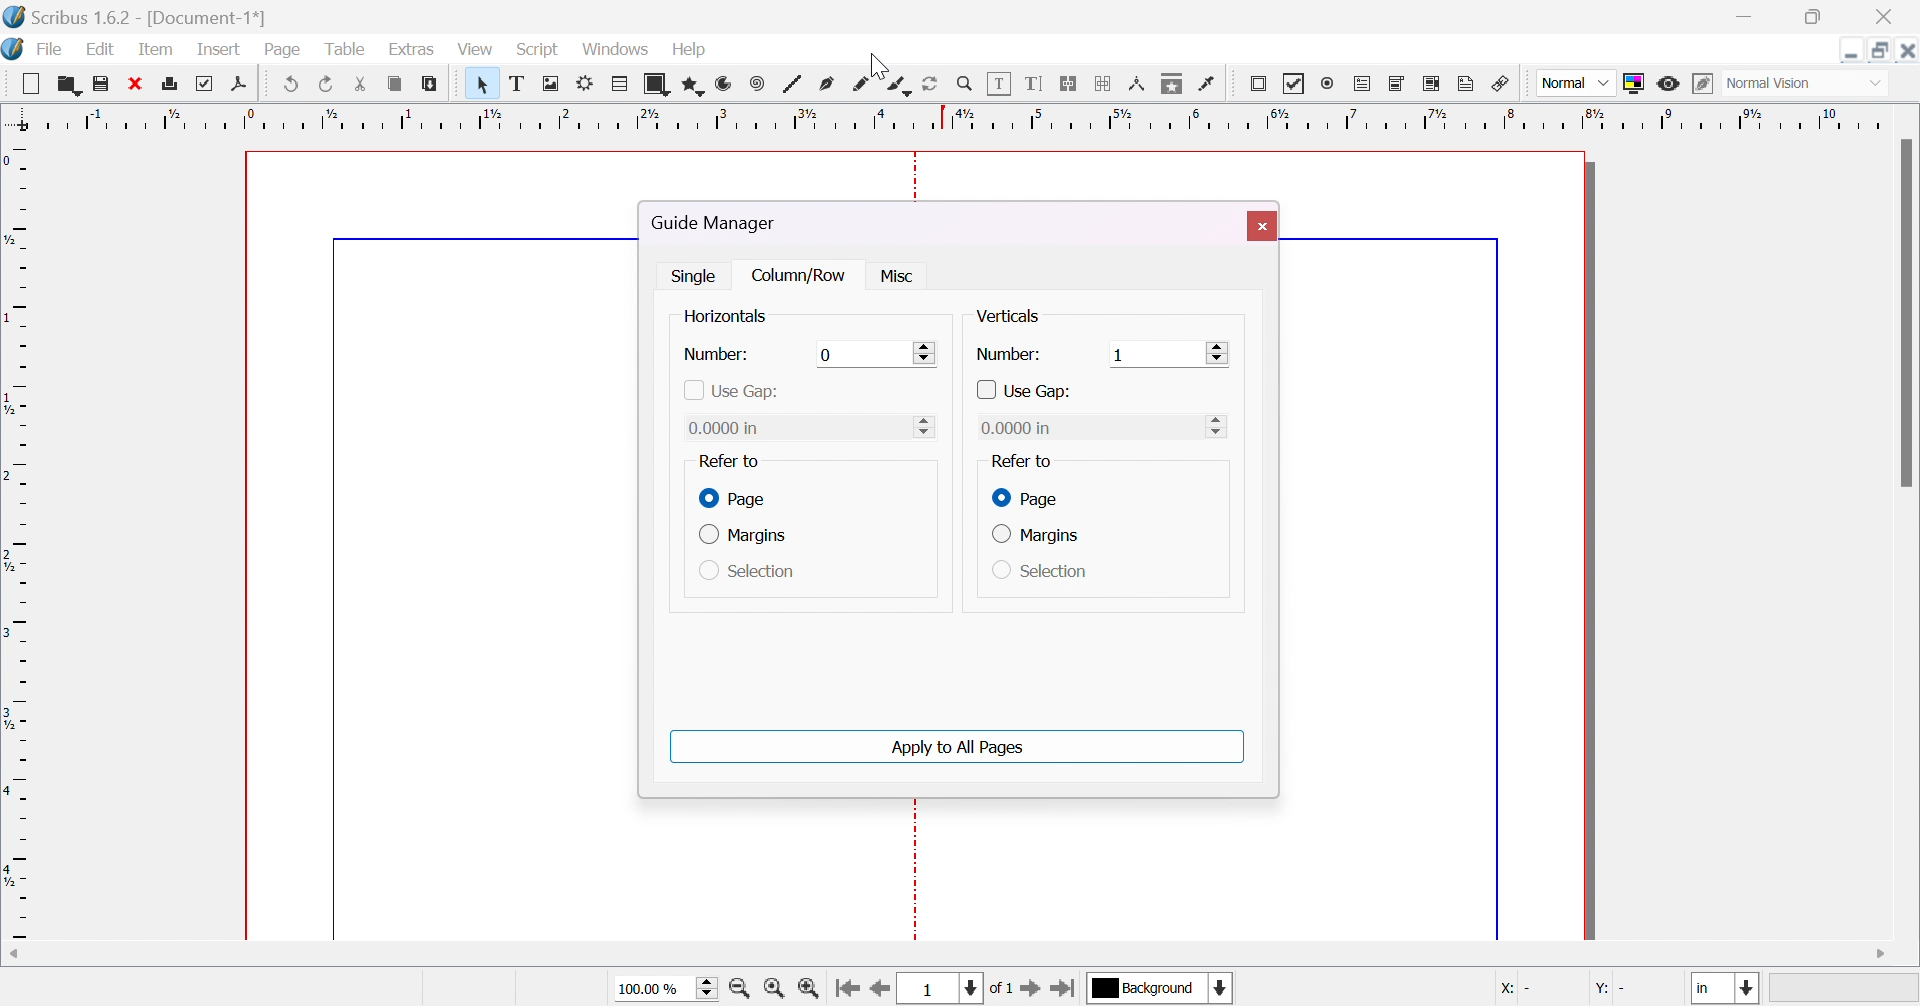 The height and width of the screenshot is (1006, 1920). What do you see at coordinates (1908, 50) in the screenshot?
I see `Close` at bounding box center [1908, 50].